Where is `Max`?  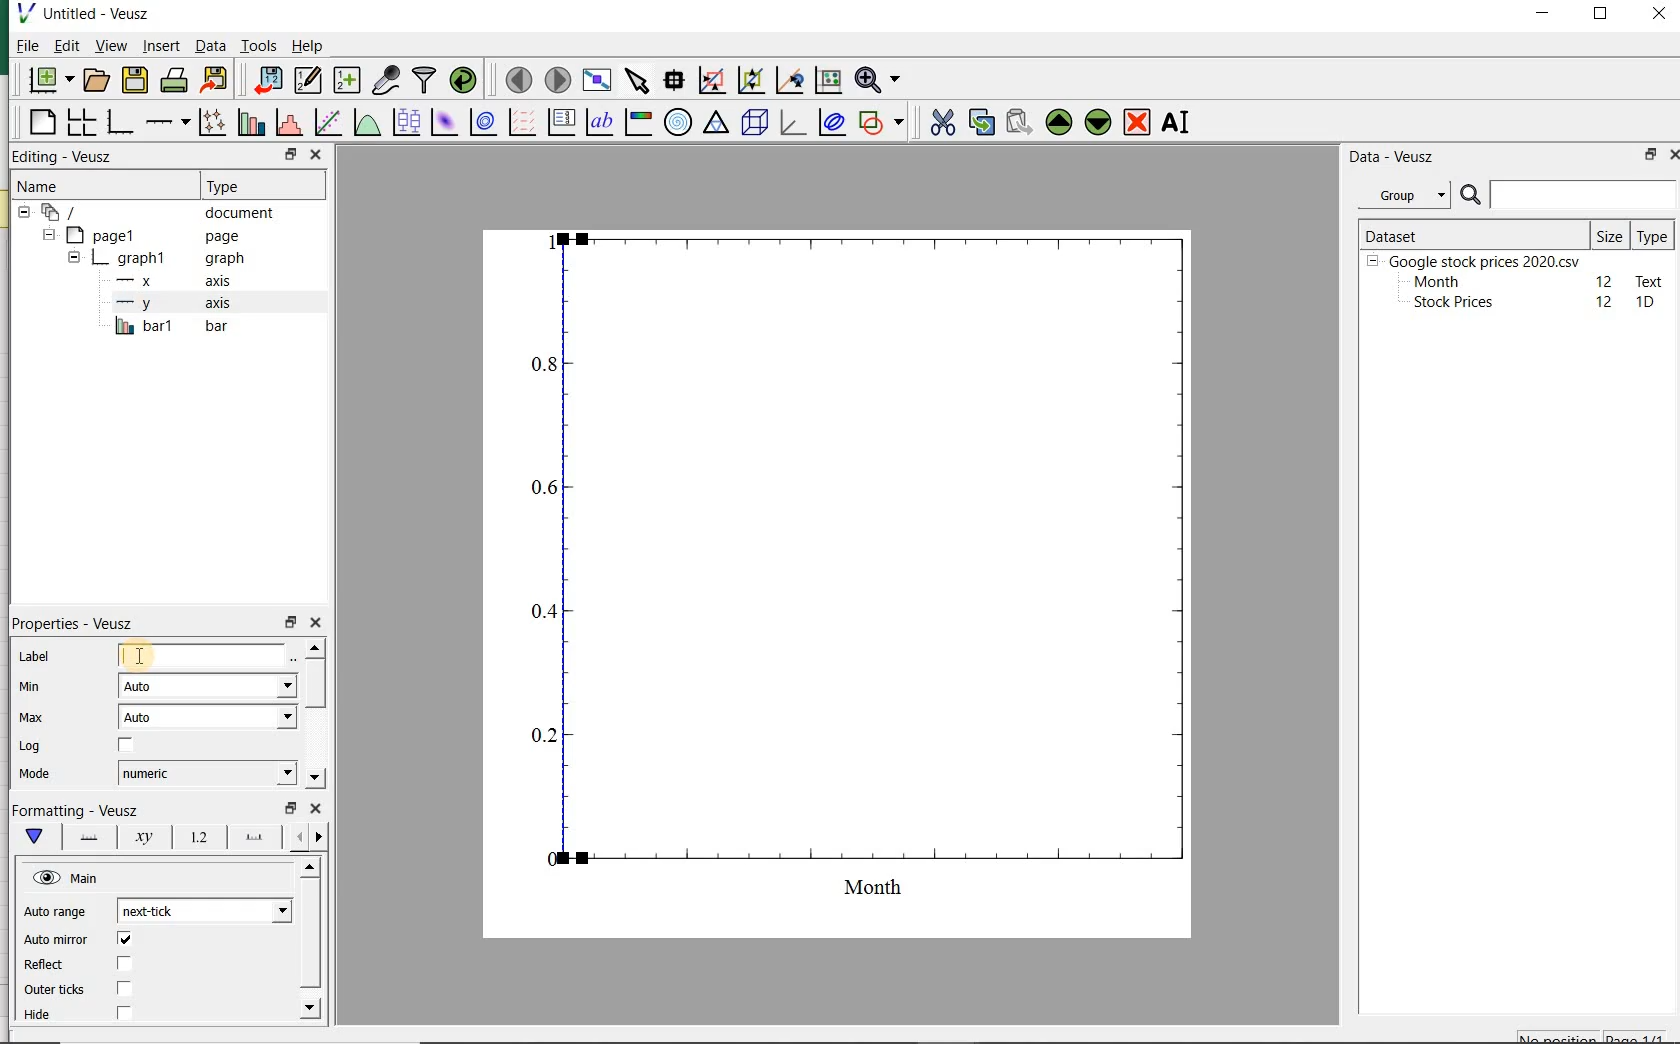 Max is located at coordinates (32, 719).